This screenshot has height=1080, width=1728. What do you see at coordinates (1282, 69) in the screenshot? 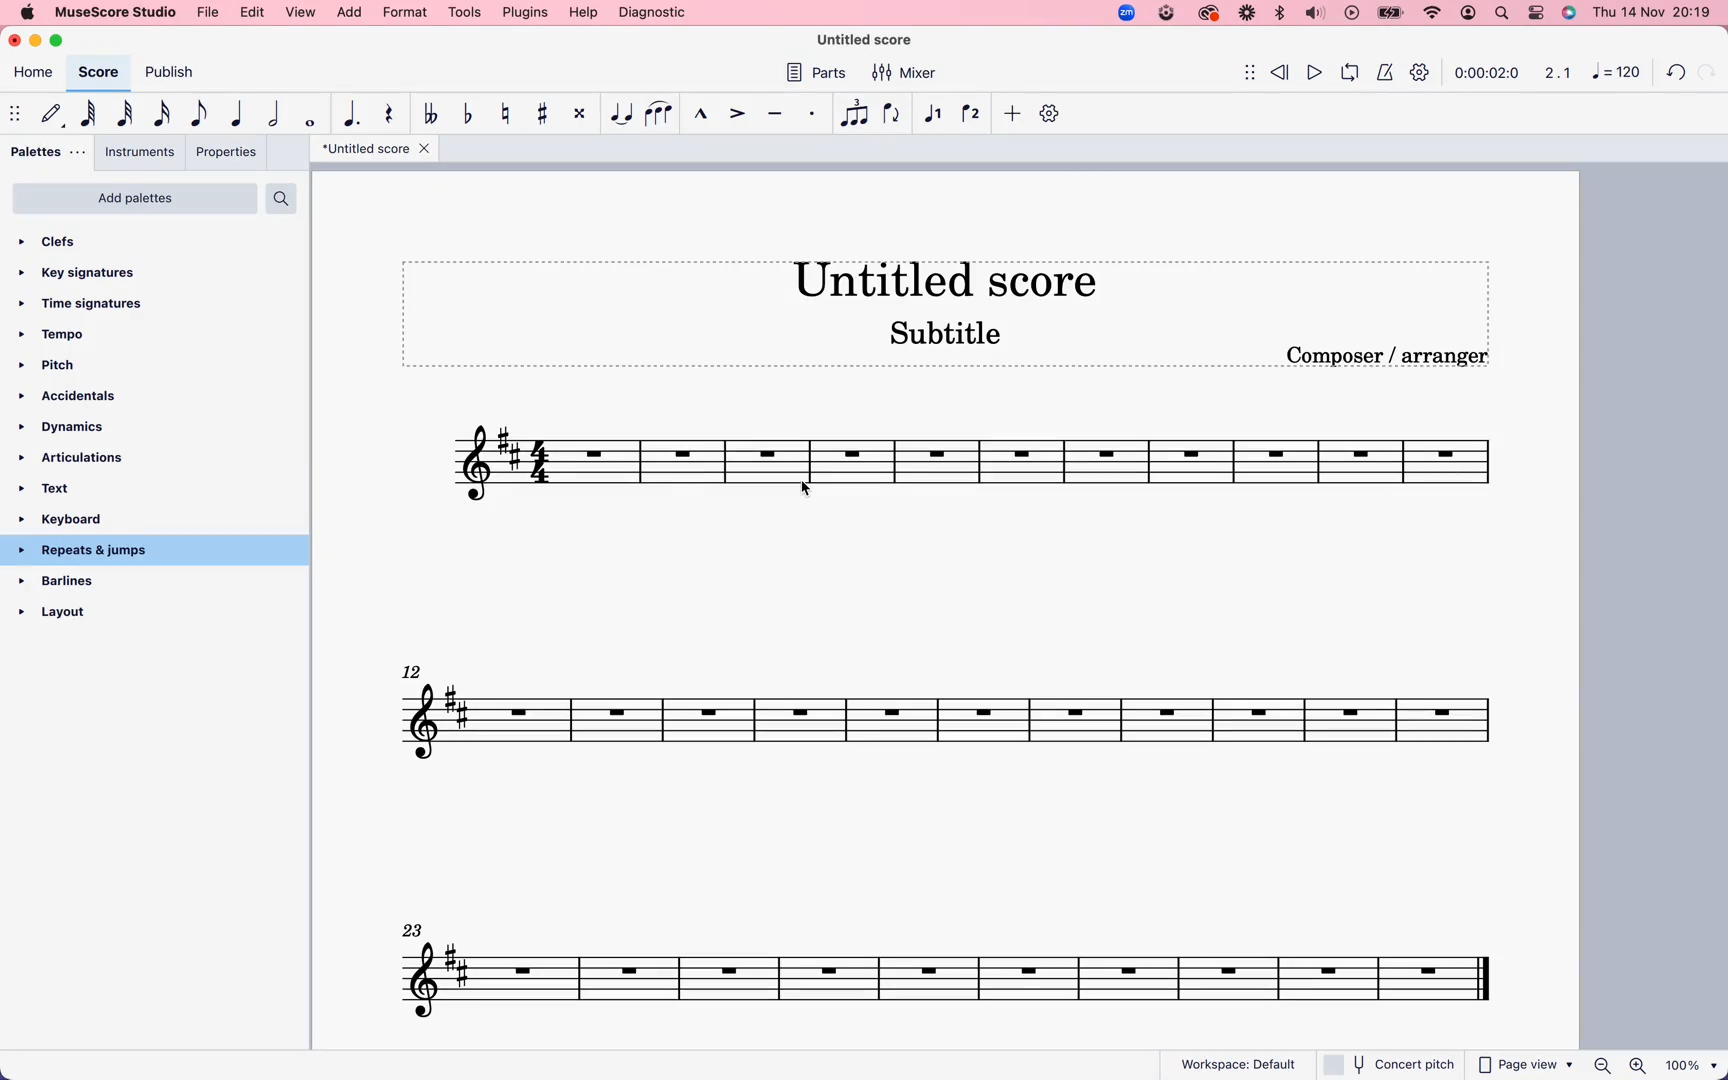
I see `rewind` at bounding box center [1282, 69].